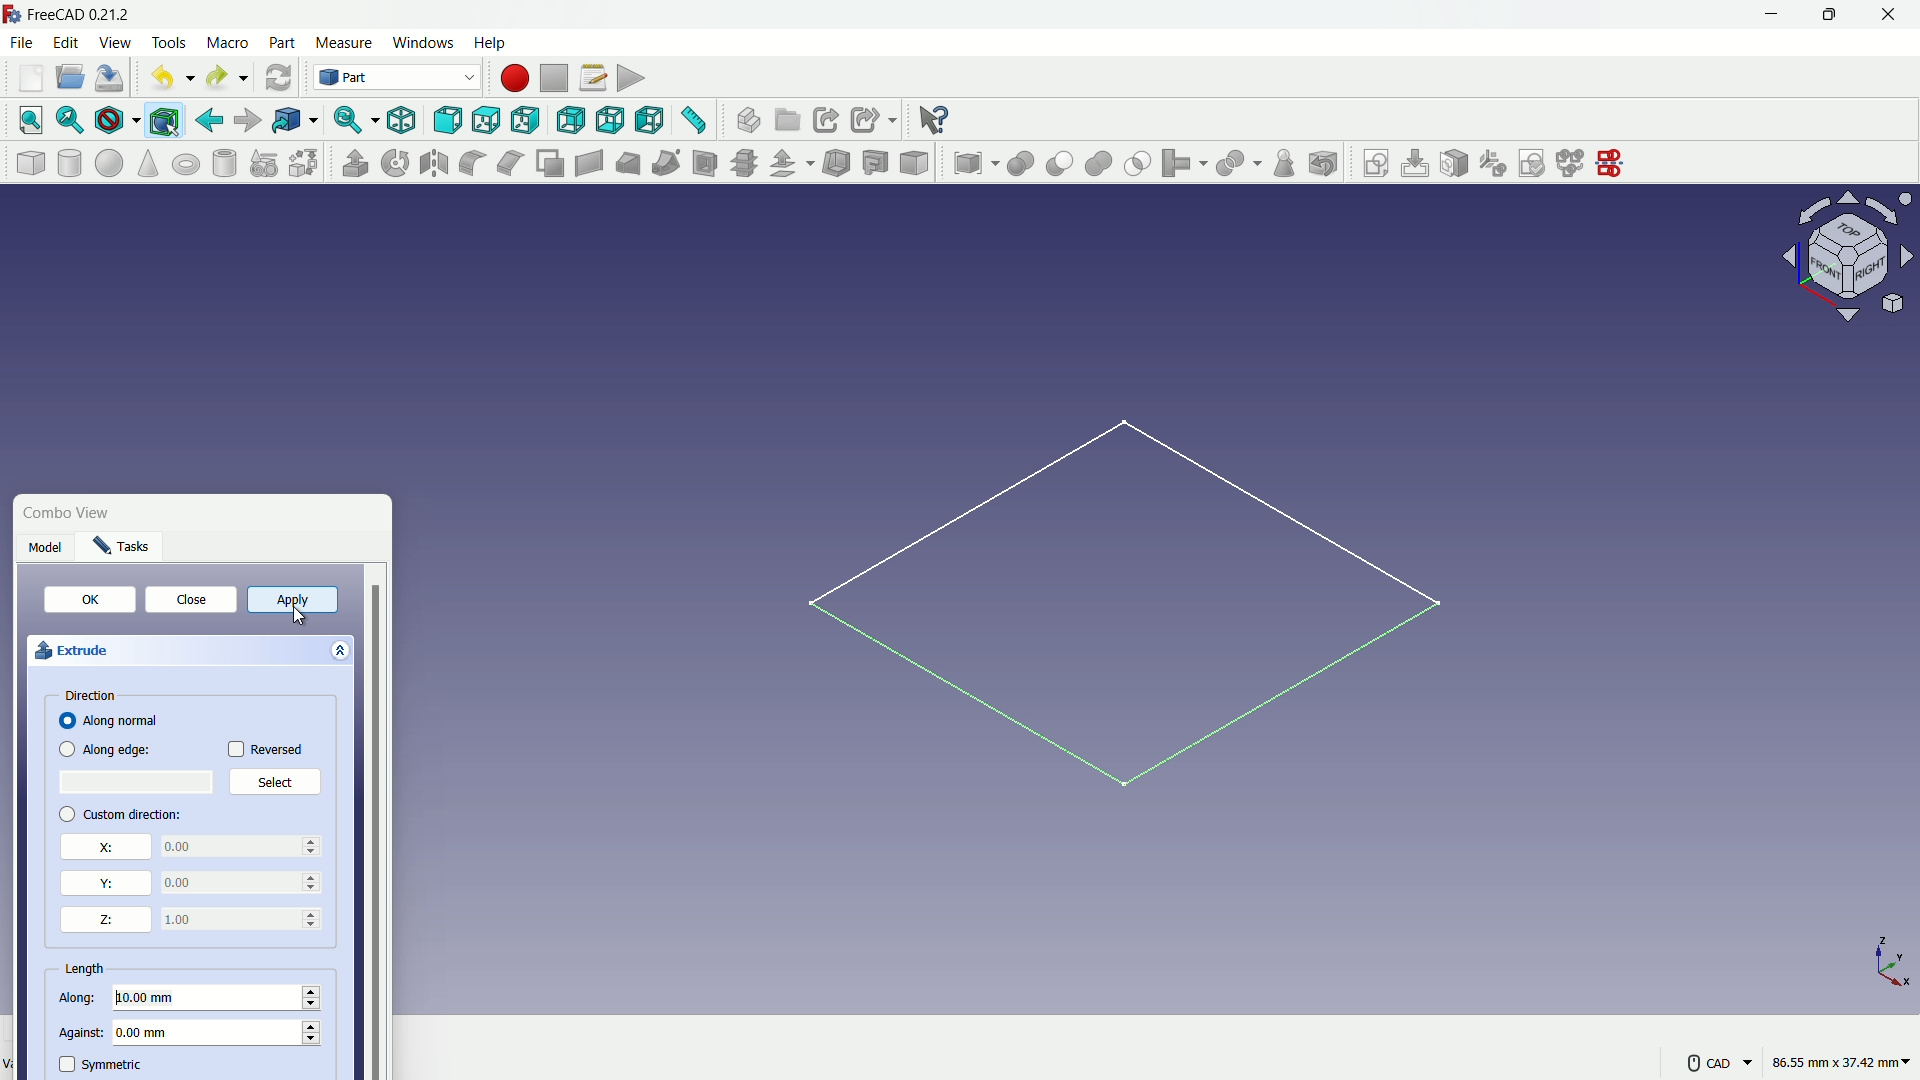 This screenshot has height=1080, width=1920. Describe the element at coordinates (524, 122) in the screenshot. I see `right view` at that location.